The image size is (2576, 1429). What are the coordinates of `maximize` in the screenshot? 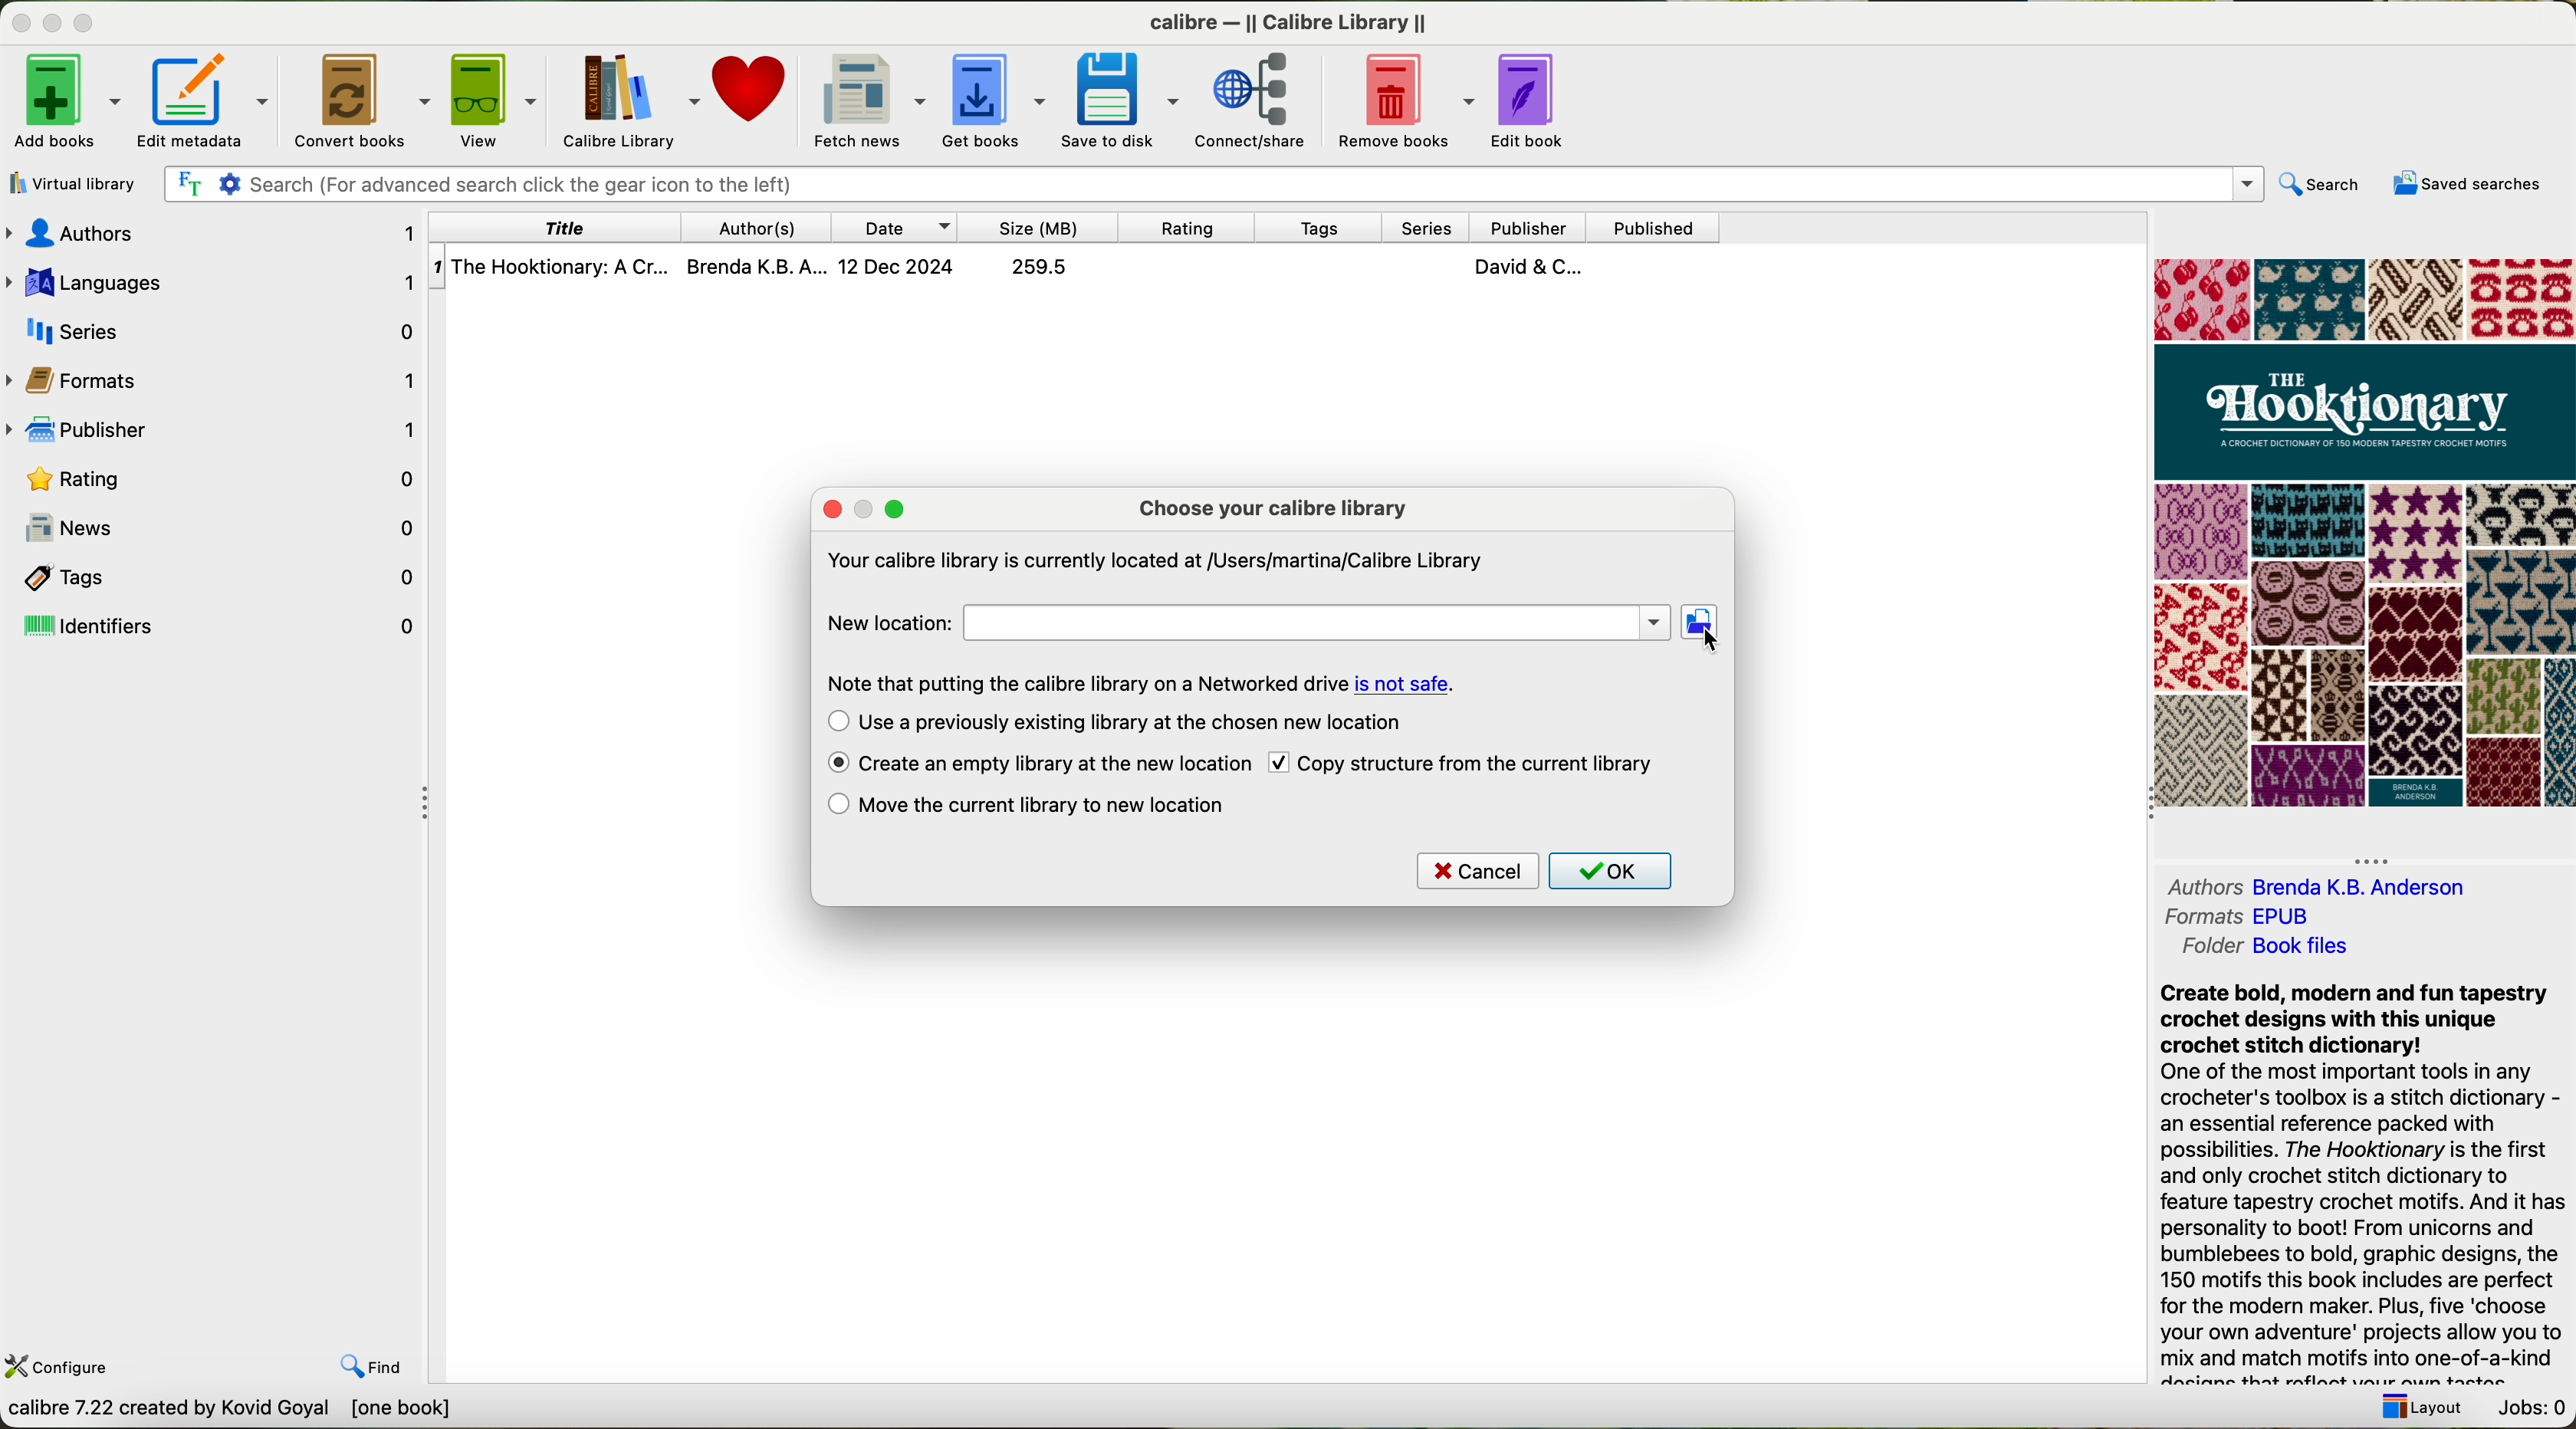 It's located at (85, 22).